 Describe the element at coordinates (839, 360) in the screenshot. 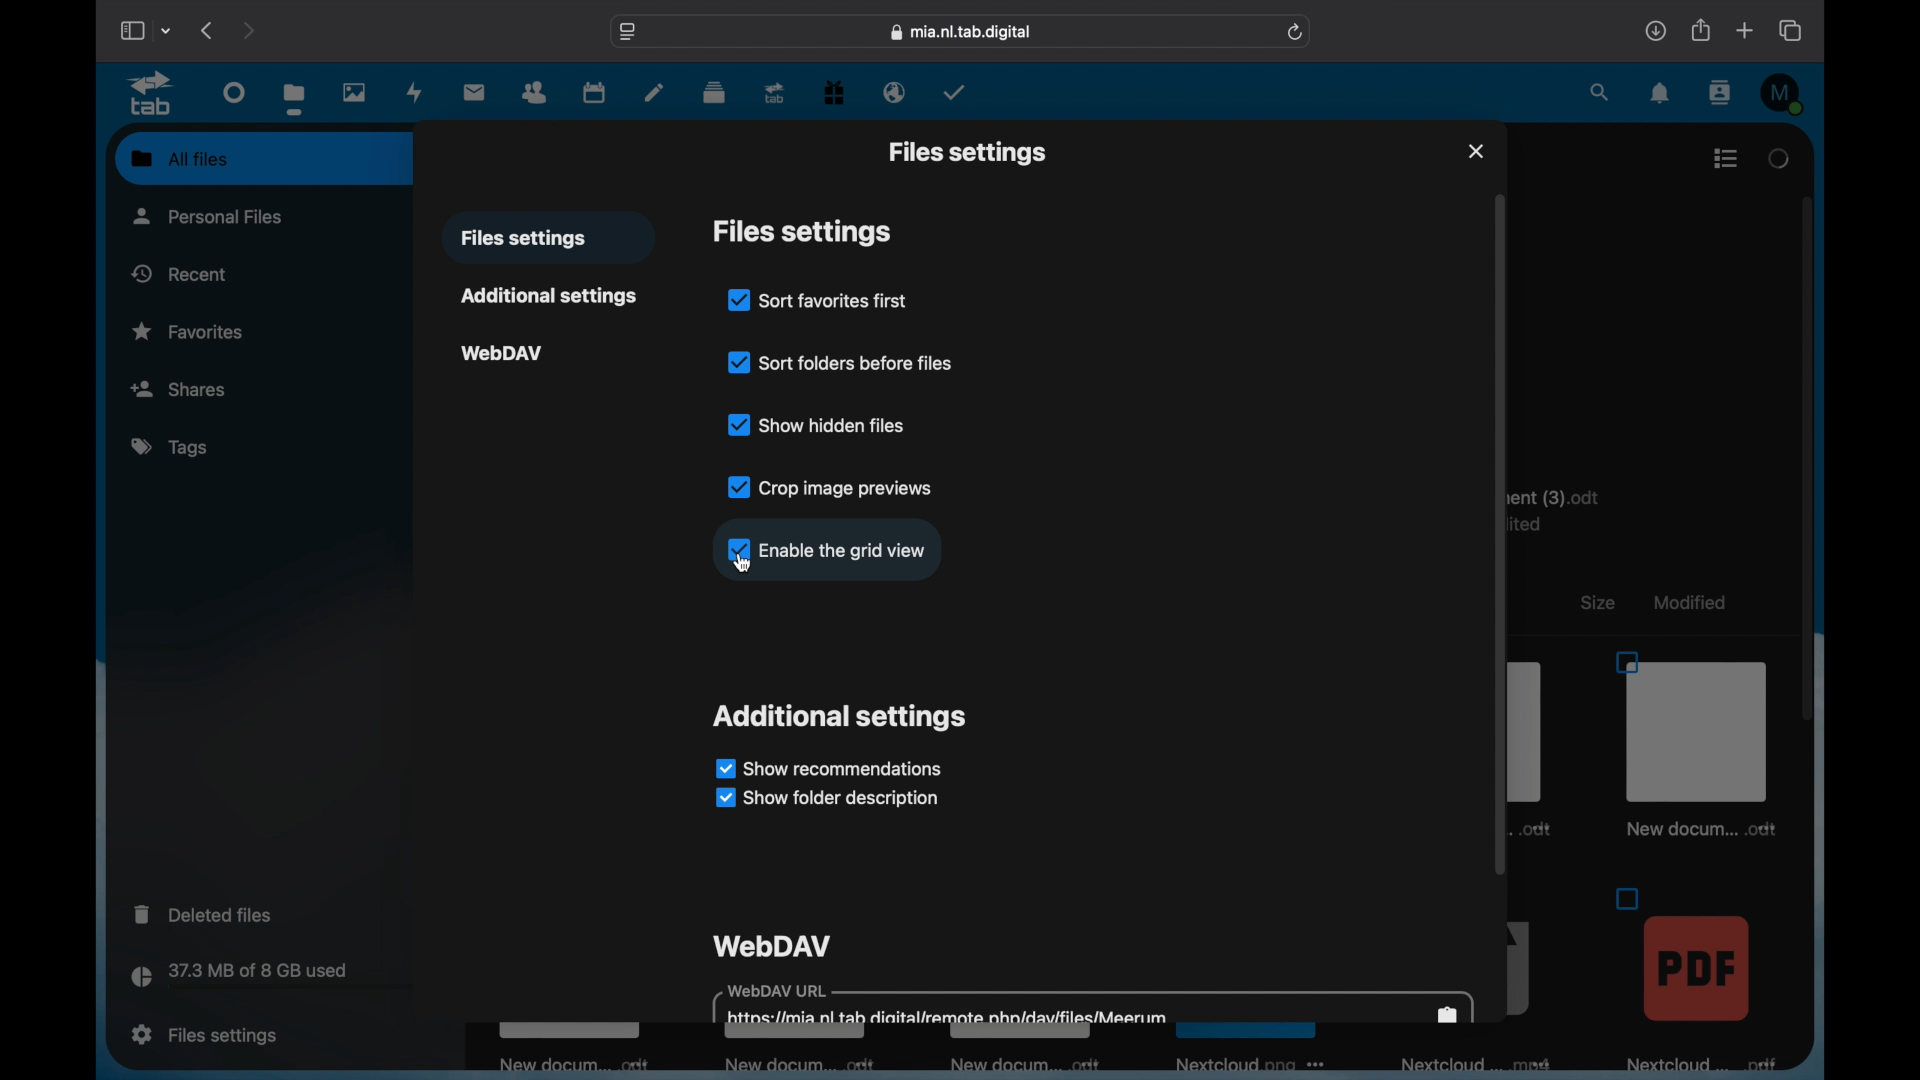

I see `show folders before files` at that location.